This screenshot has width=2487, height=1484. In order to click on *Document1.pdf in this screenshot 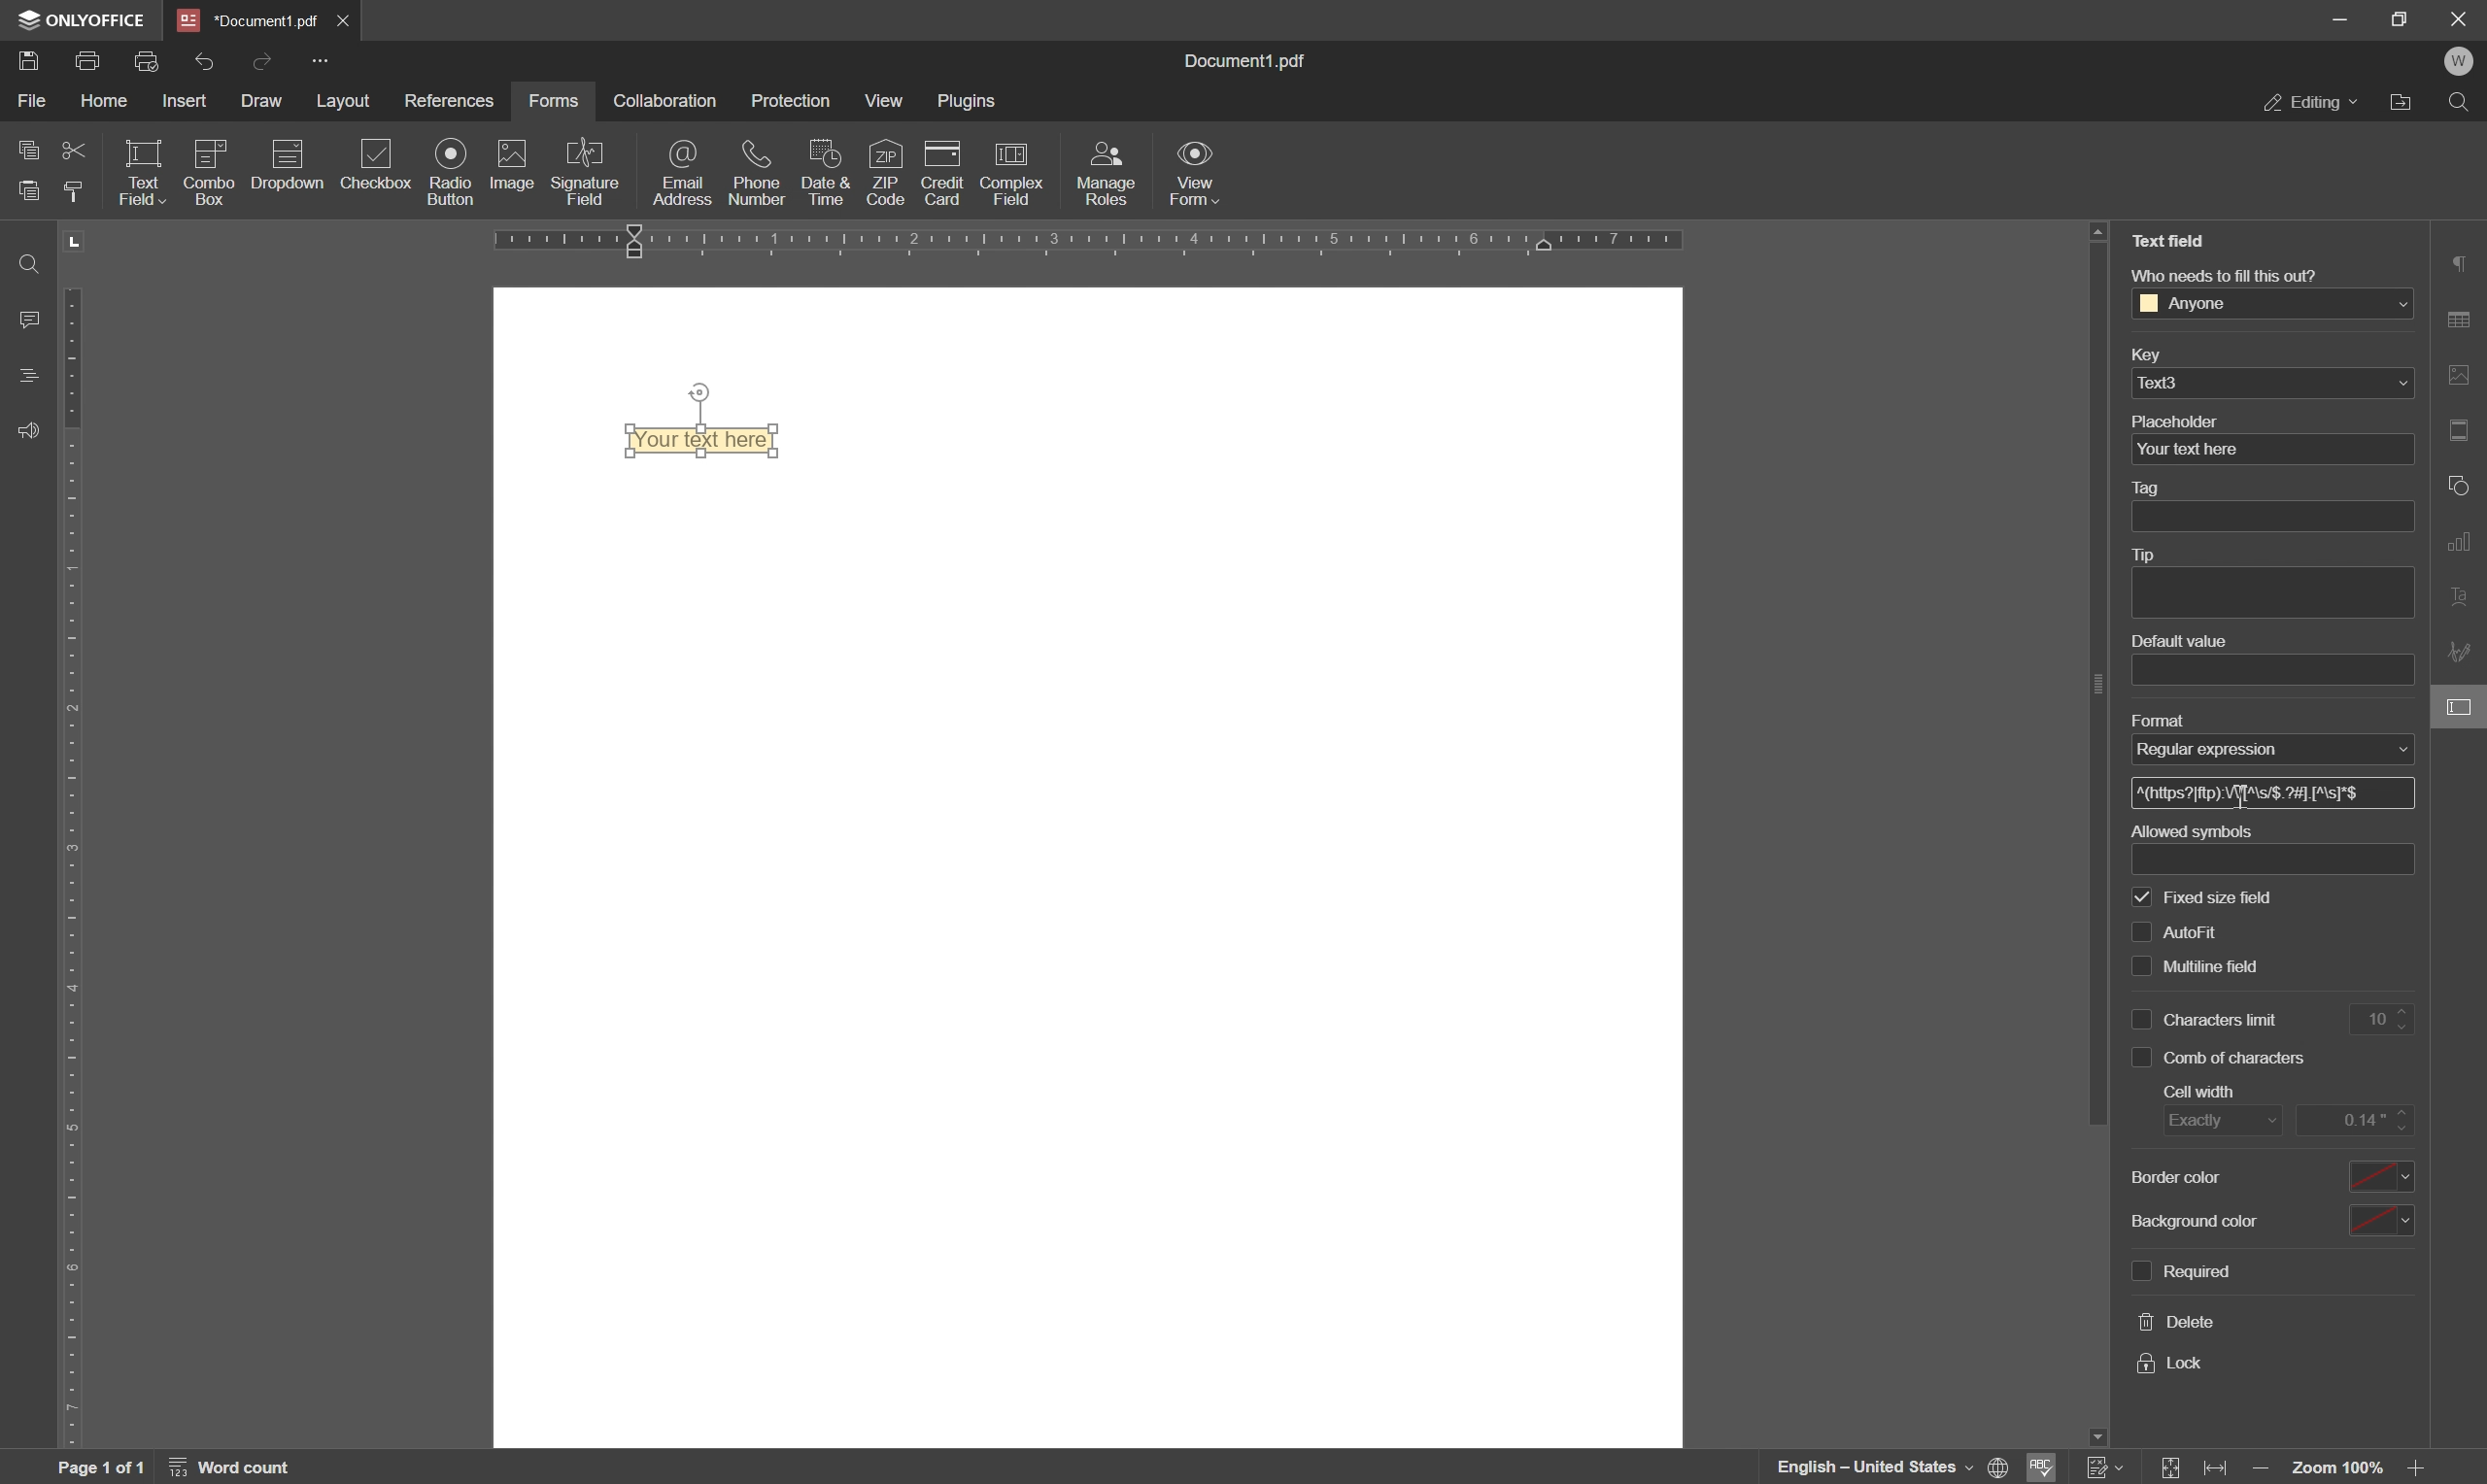, I will do `click(347, 20)`.